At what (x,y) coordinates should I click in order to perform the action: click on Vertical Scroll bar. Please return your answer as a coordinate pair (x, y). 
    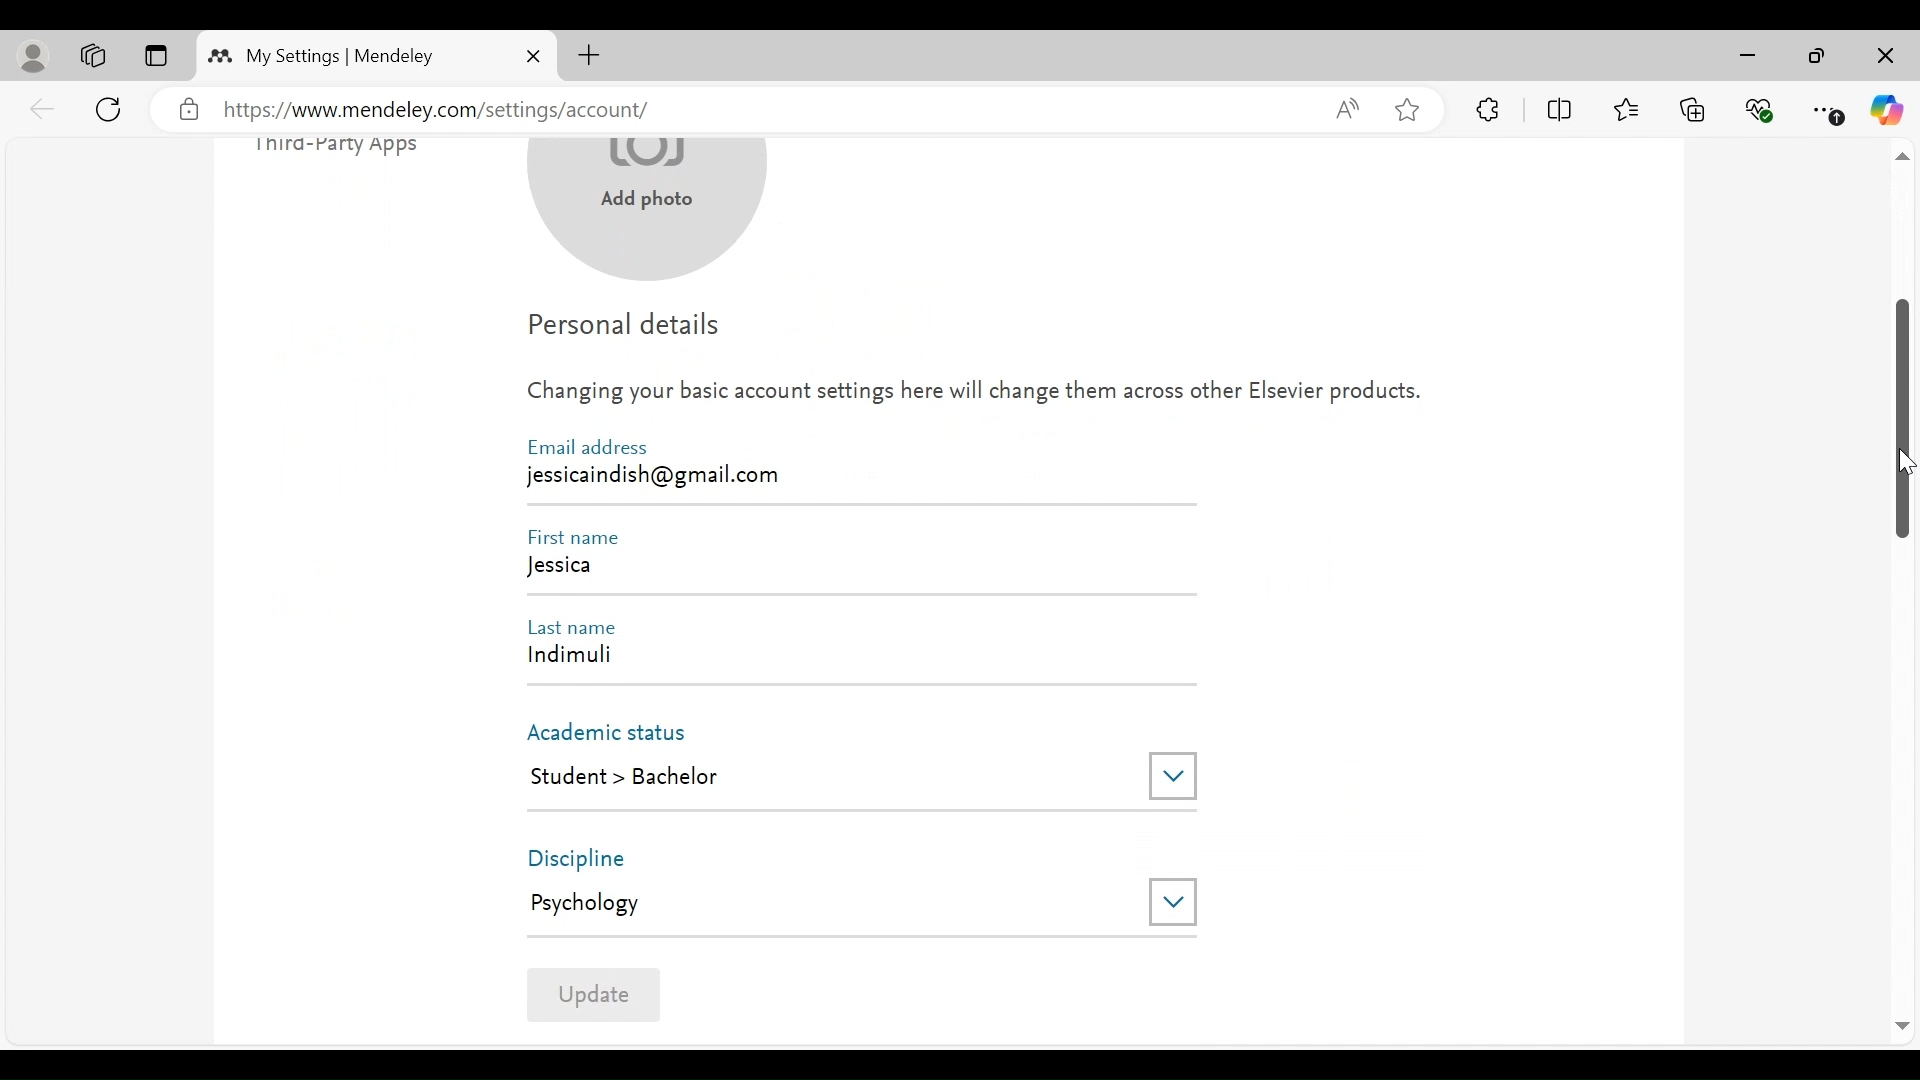
    Looking at the image, I should click on (1903, 417).